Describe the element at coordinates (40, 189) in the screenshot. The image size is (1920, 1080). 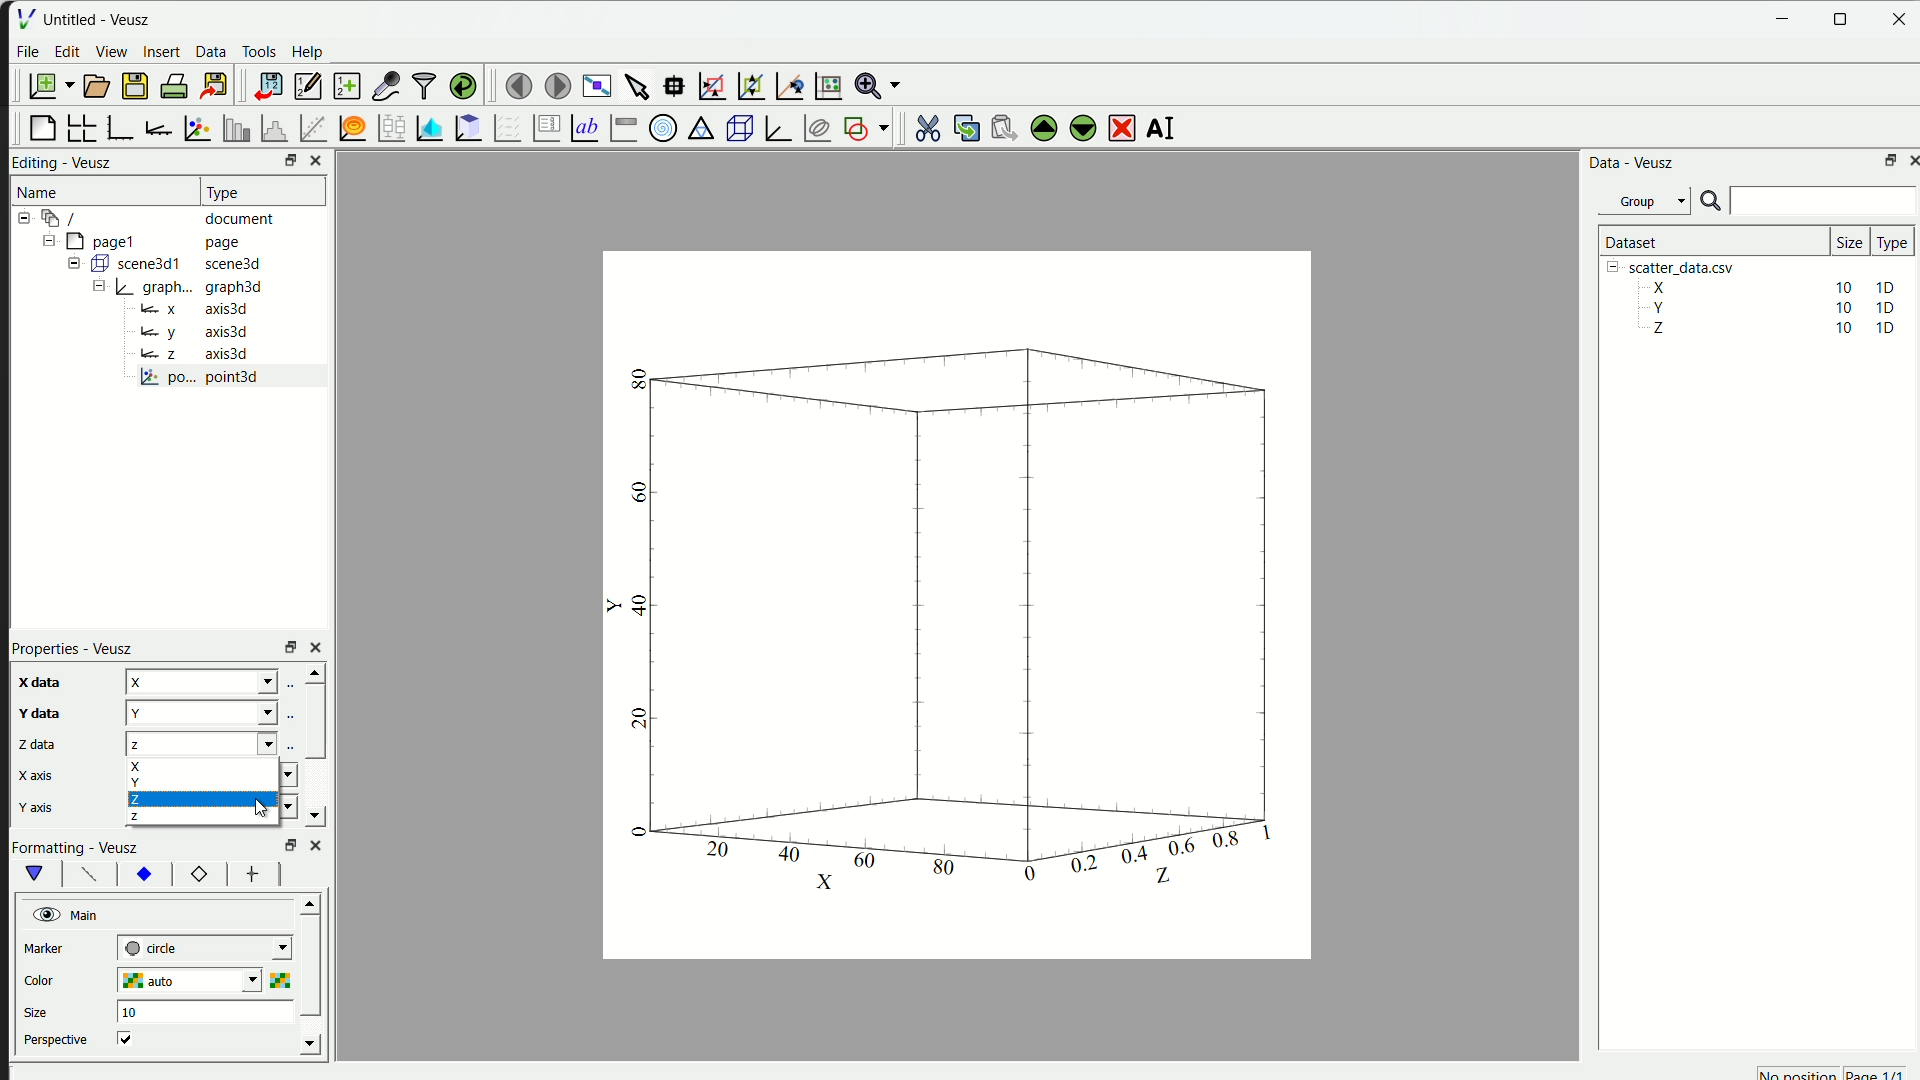
I see `Name` at that location.